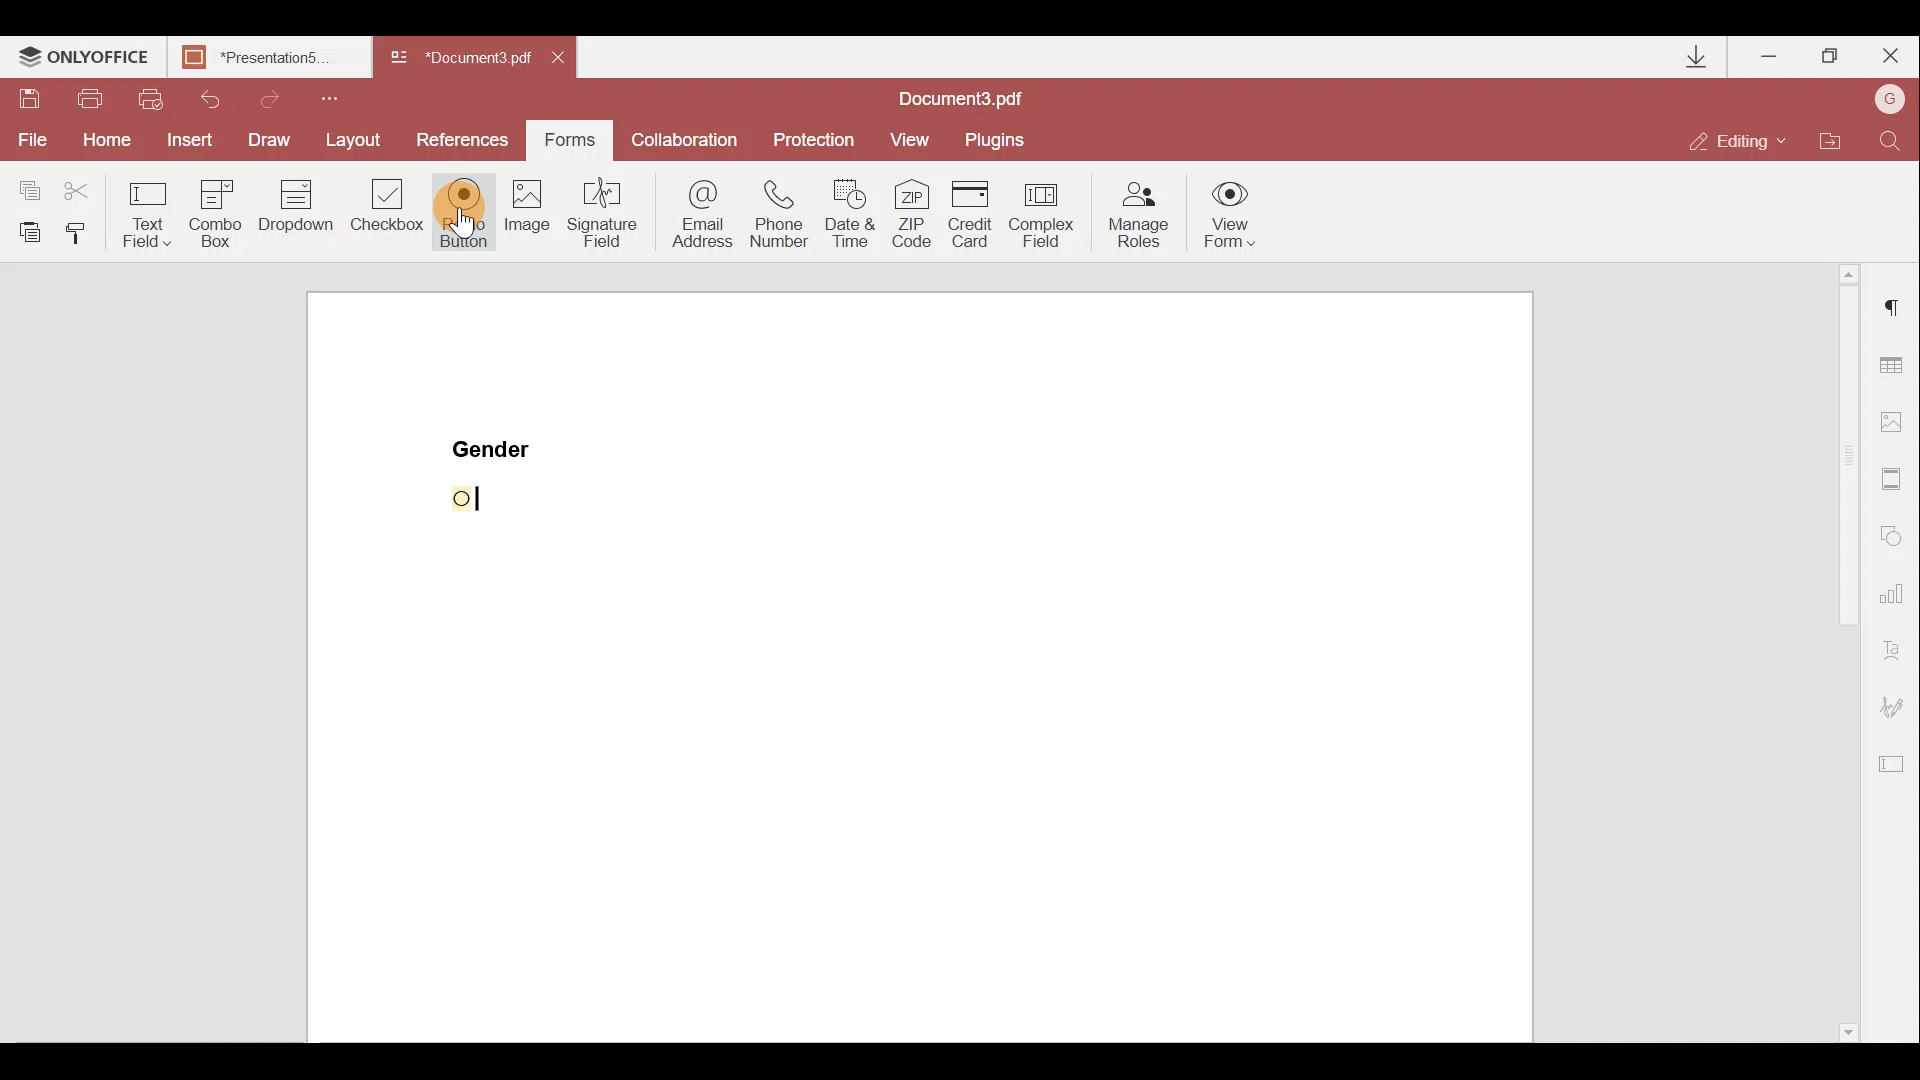 The image size is (1920, 1080). Describe the element at coordinates (77, 187) in the screenshot. I see `Cut` at that location.